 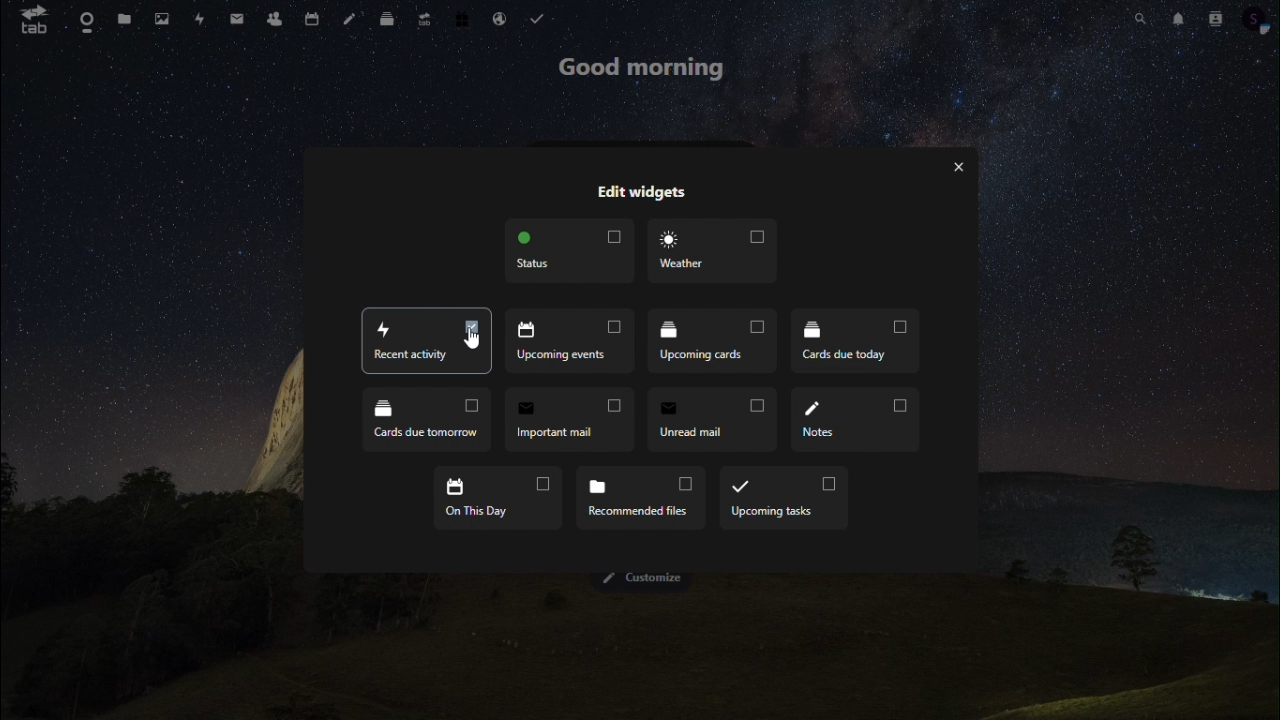 I want to click on tab, so click(x=28, y=22).